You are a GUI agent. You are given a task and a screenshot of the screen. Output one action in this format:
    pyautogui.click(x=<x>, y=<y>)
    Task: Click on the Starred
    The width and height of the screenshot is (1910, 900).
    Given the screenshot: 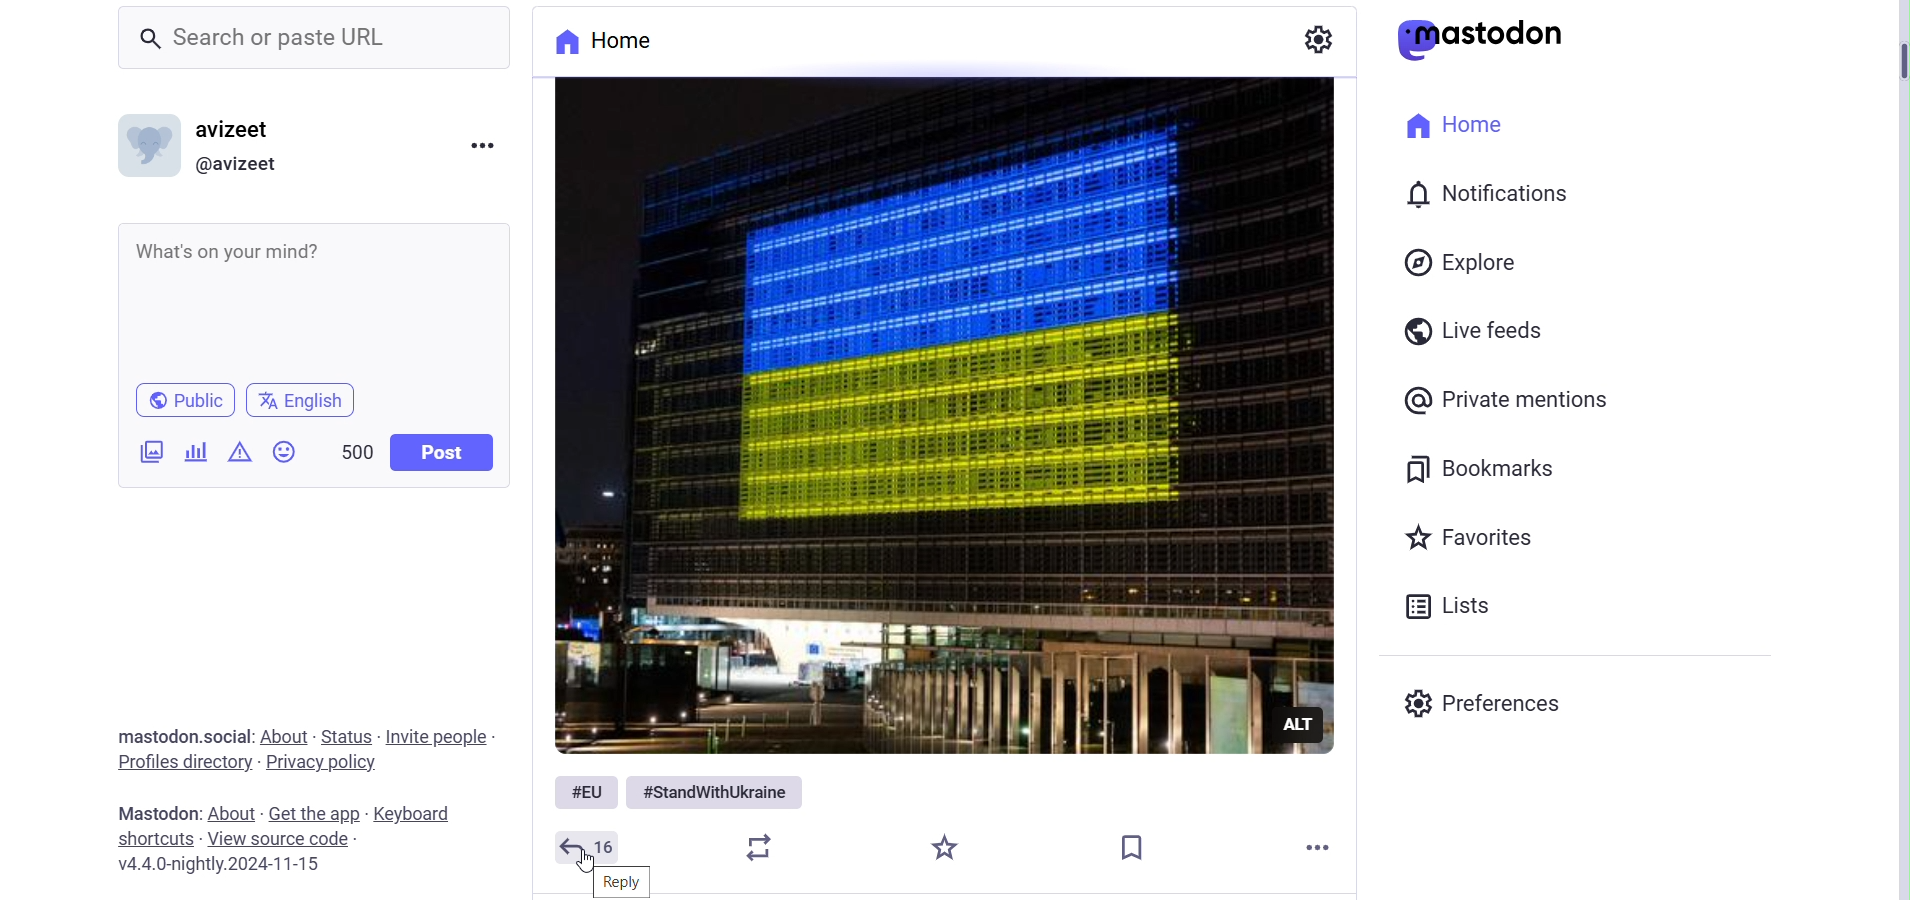 What is the action you would take?
    pyautogui.click(x=946, y=850)
    